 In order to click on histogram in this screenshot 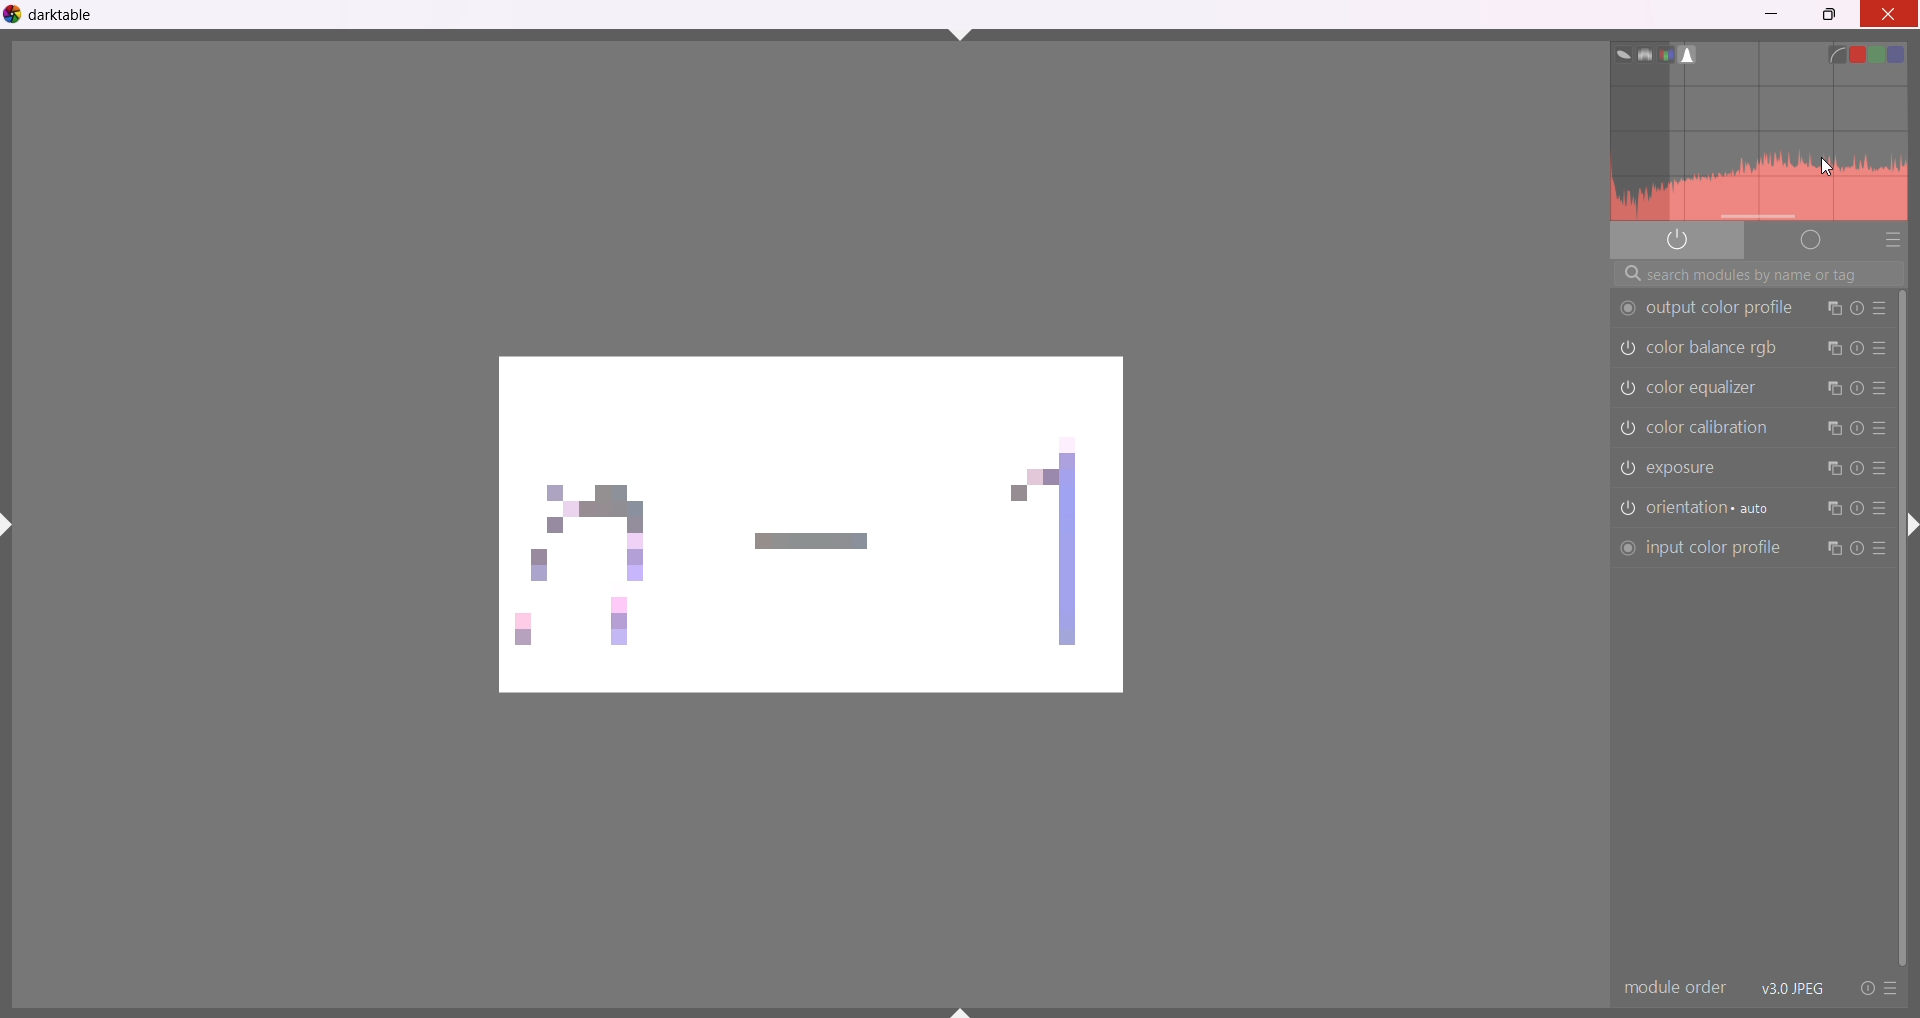, I will do `click(1693, 54)`.